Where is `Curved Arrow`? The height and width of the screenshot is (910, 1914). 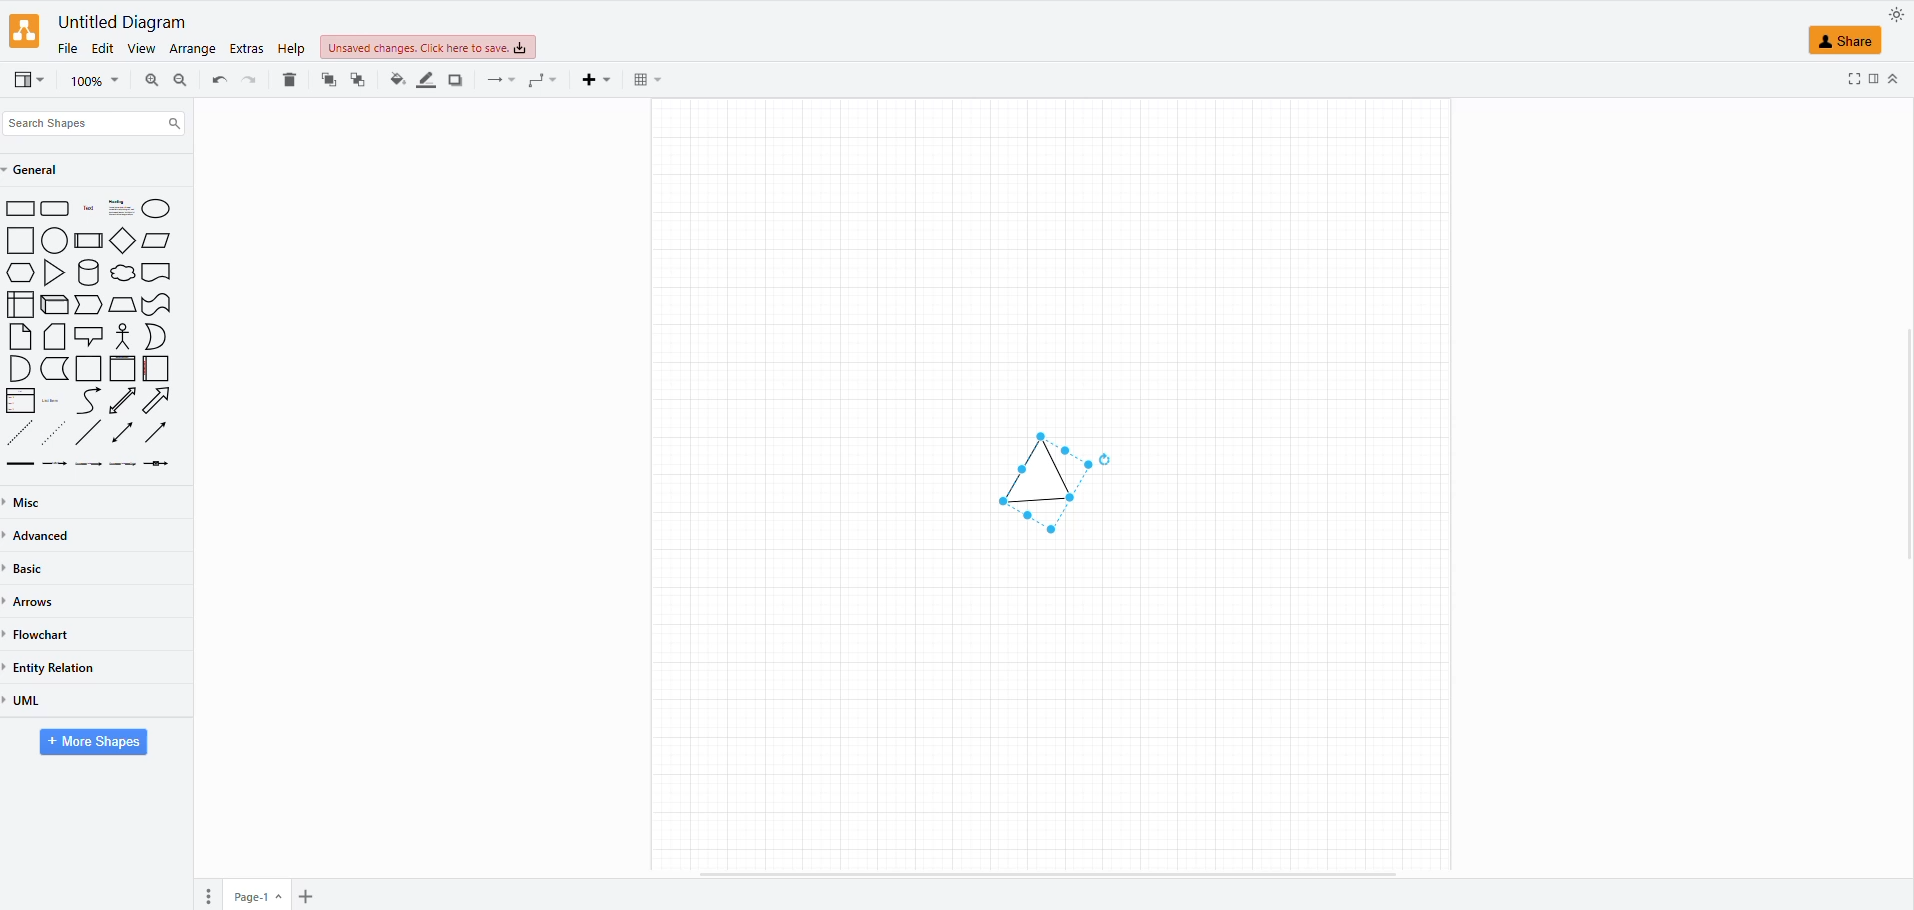
Curved Arrow is located at coordinates (88, 401).